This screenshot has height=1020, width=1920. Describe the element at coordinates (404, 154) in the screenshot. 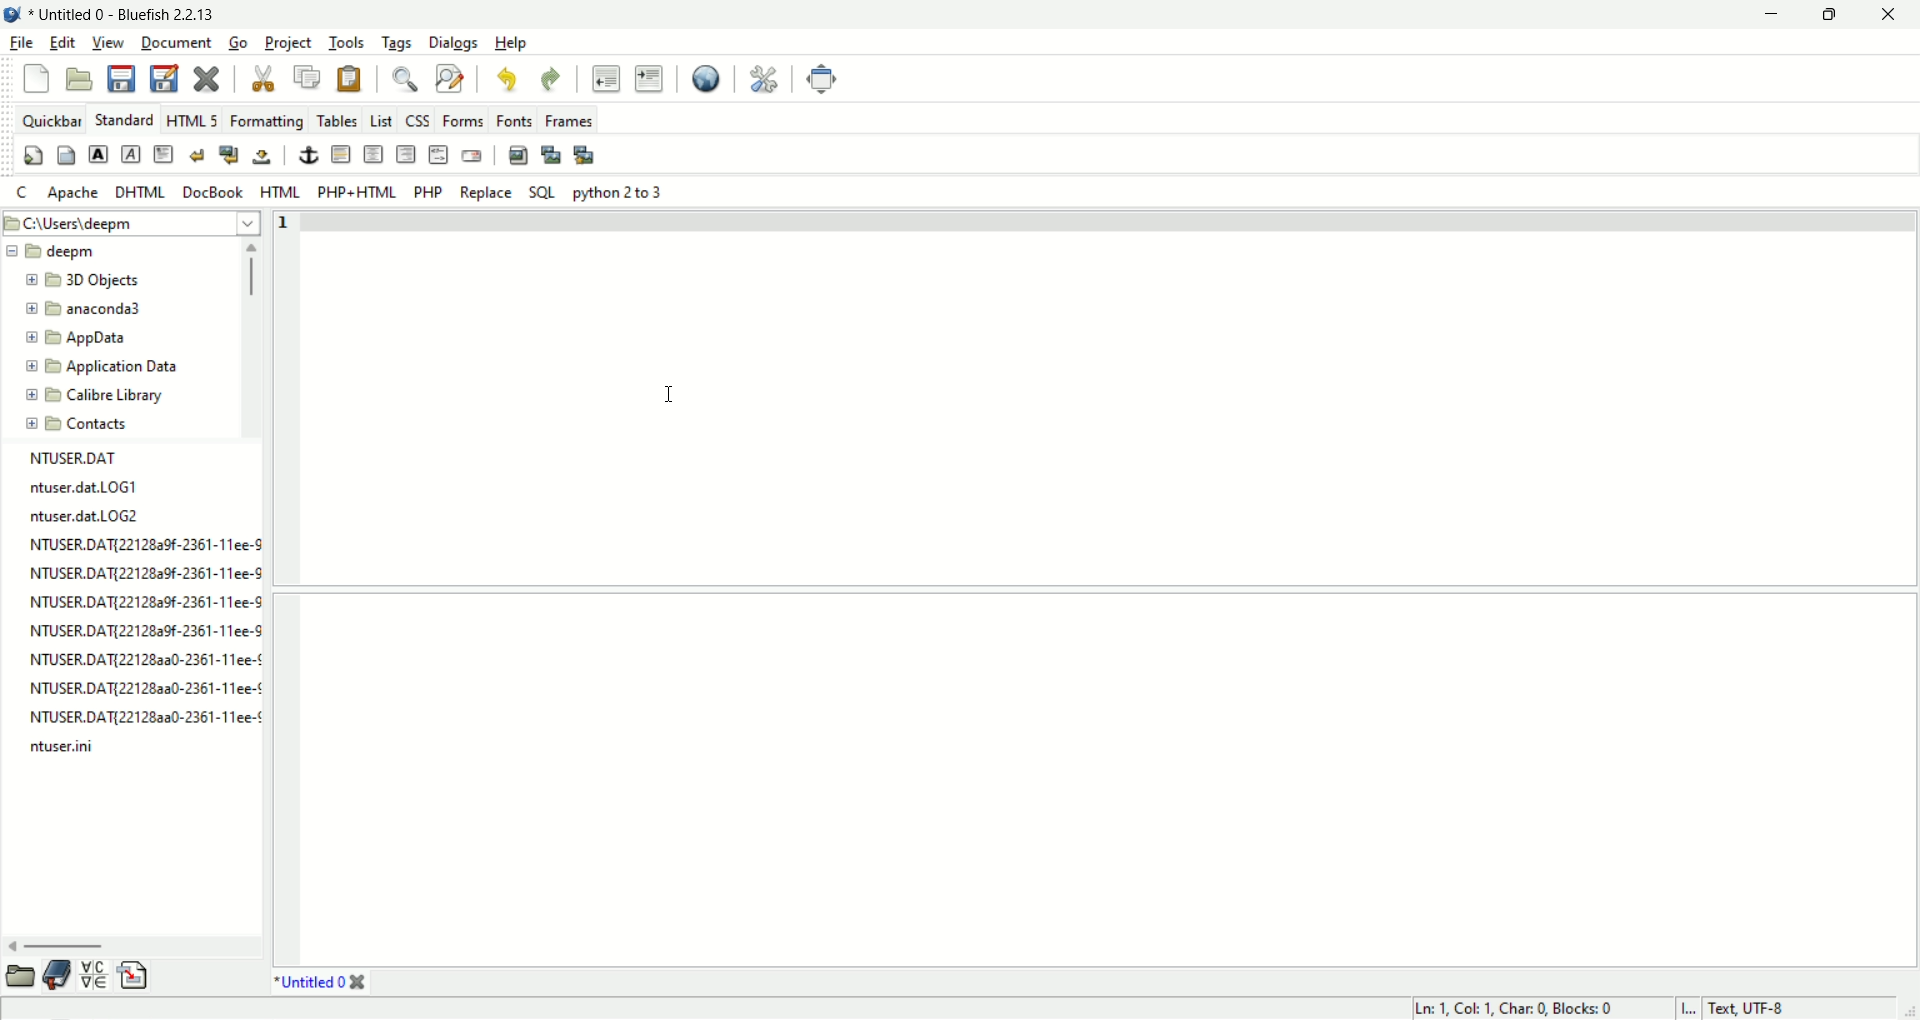

I see `right justify` at that location.